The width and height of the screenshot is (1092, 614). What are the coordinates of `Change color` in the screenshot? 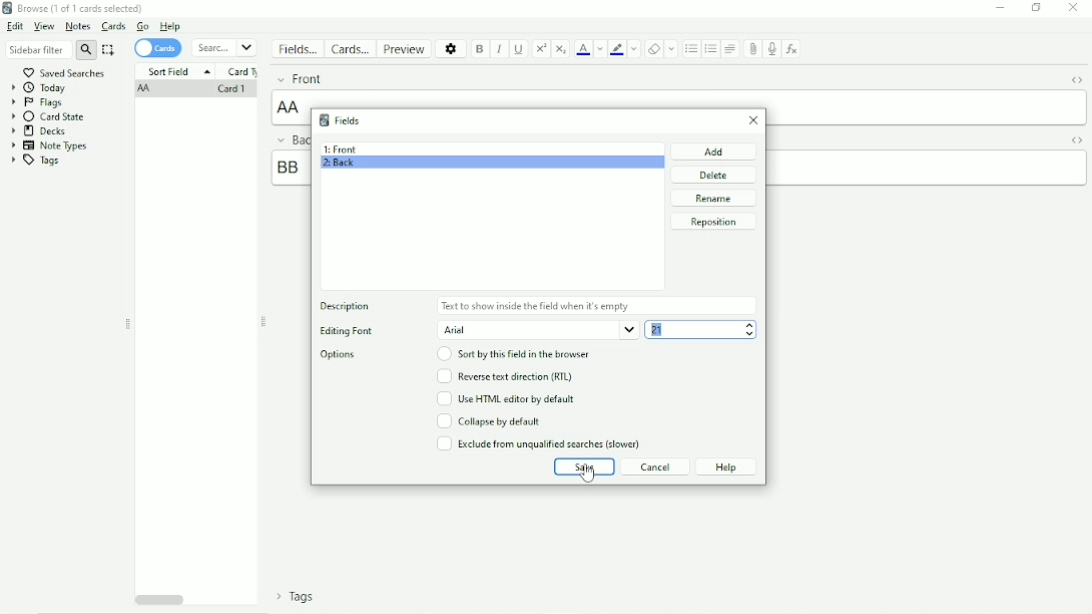 It's located at (634, 48).